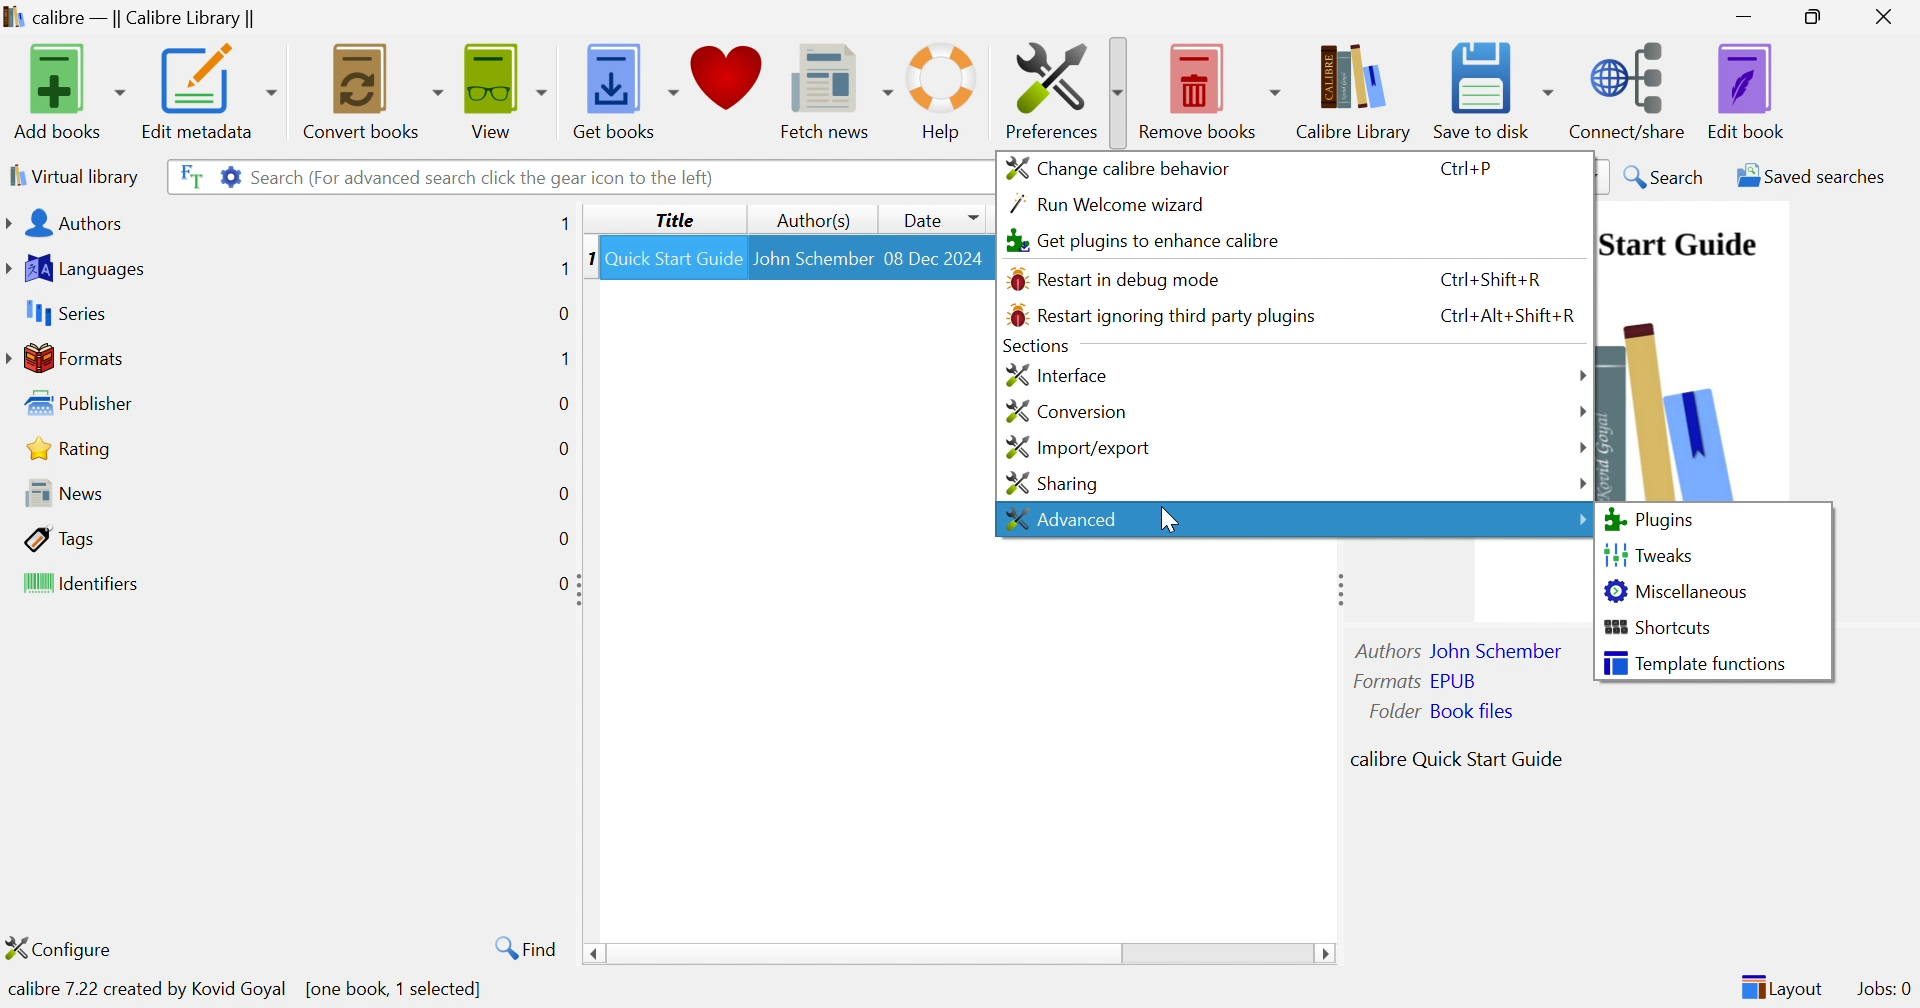 The width and height of the screenshot is (1920, 1008). Describe the element at coordinates (1781, 986) in the screenshot. I see `Layout:0` at that location.